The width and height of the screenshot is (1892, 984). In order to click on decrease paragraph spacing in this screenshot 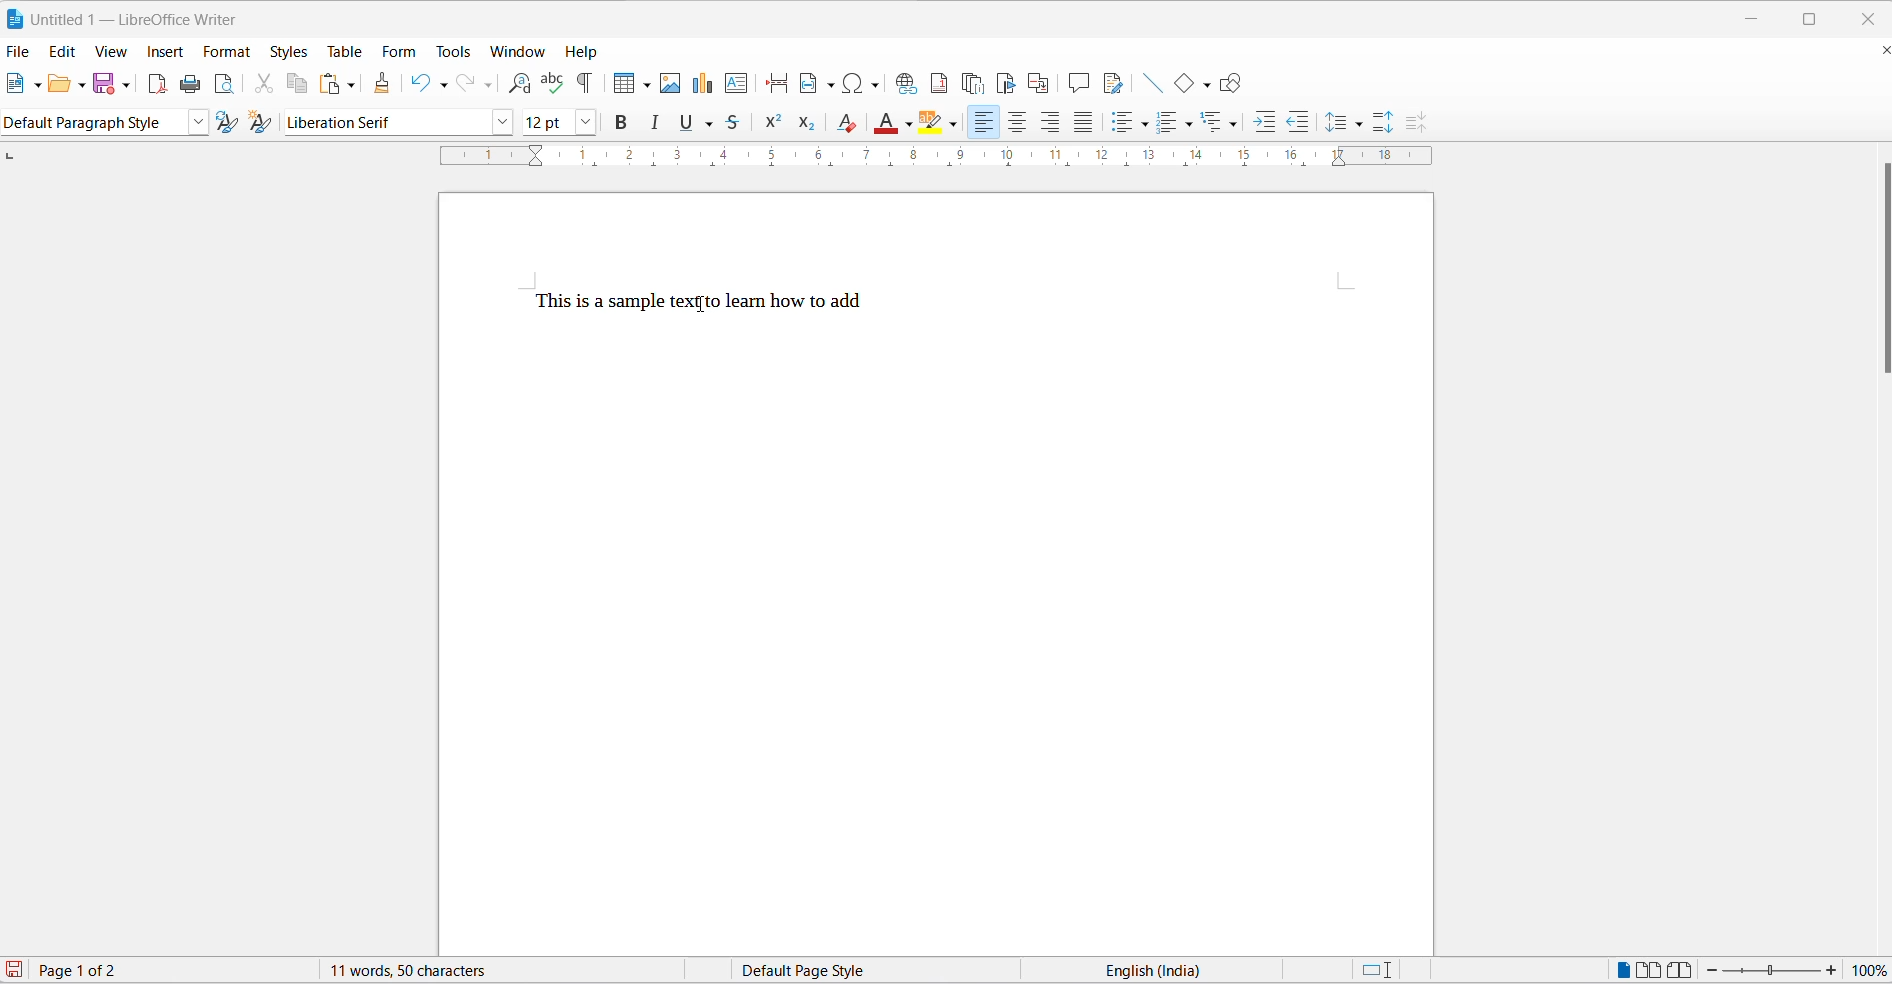, I will do `click(1414, 122)`.